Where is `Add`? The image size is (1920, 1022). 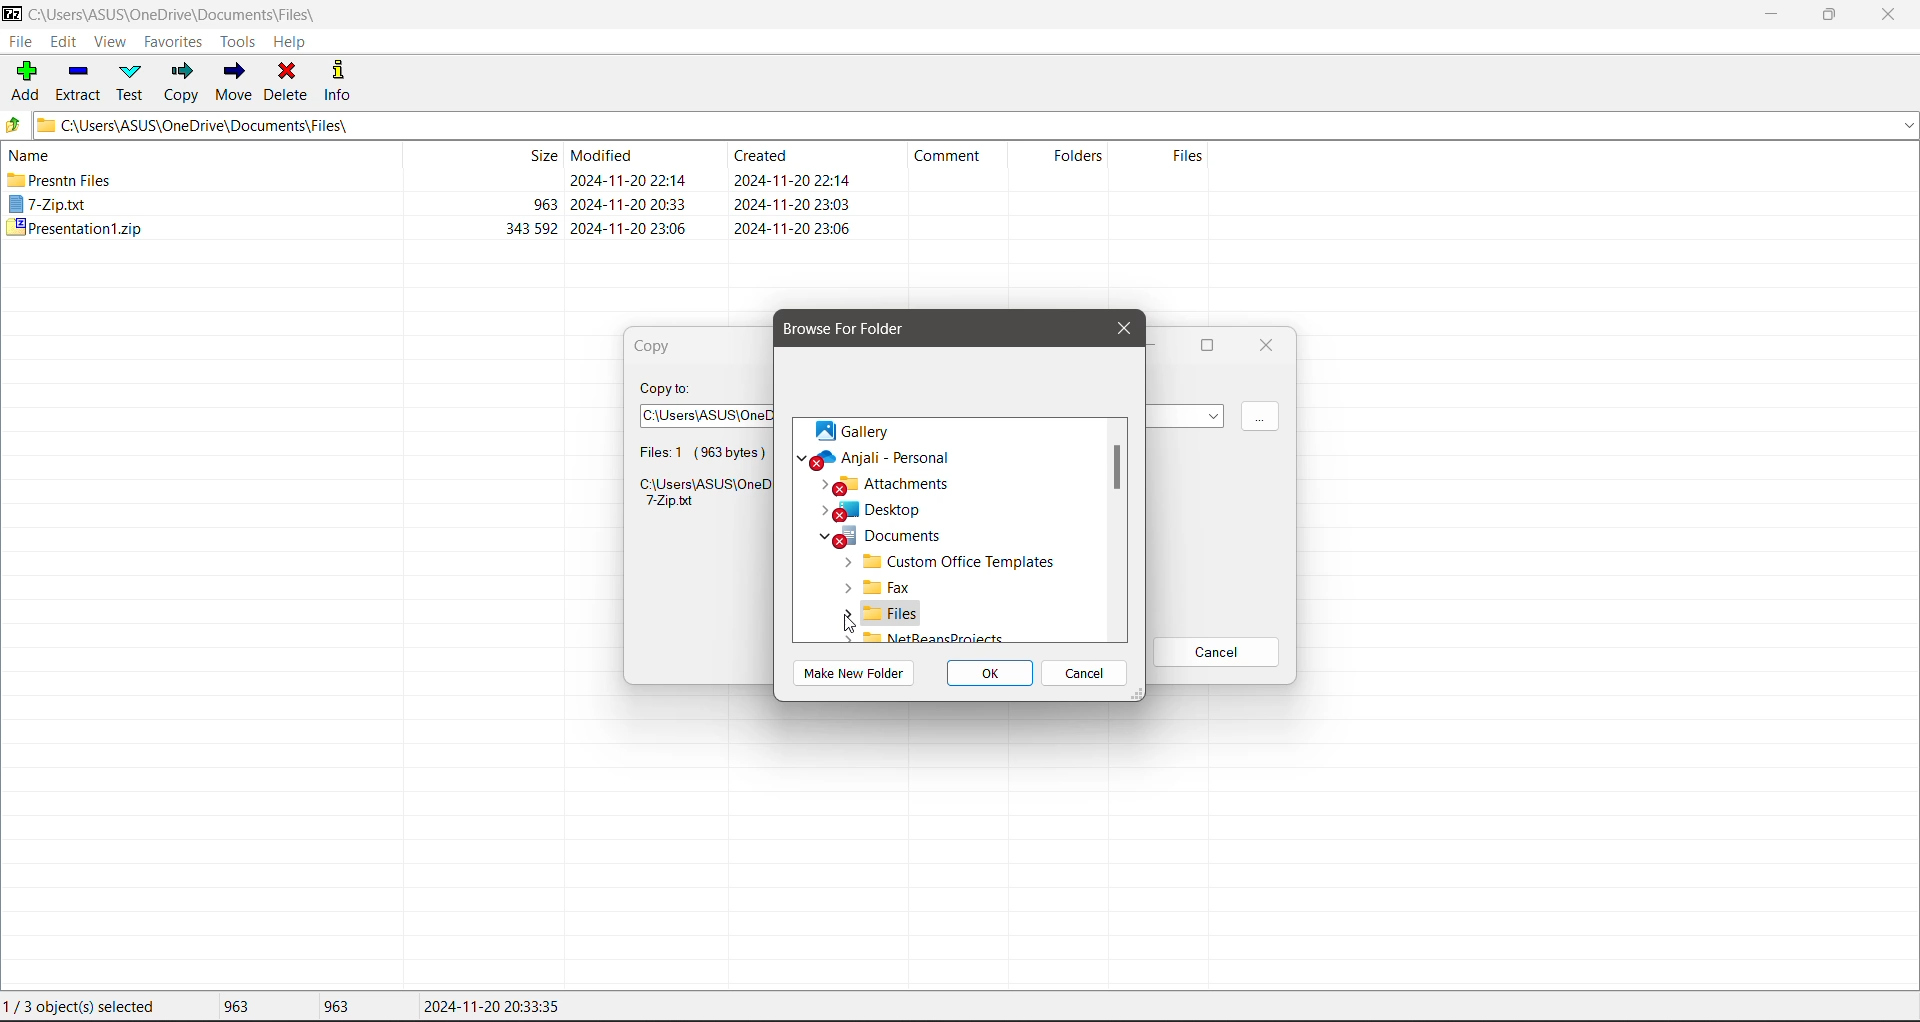 Add is located at coordinates (23, 82).